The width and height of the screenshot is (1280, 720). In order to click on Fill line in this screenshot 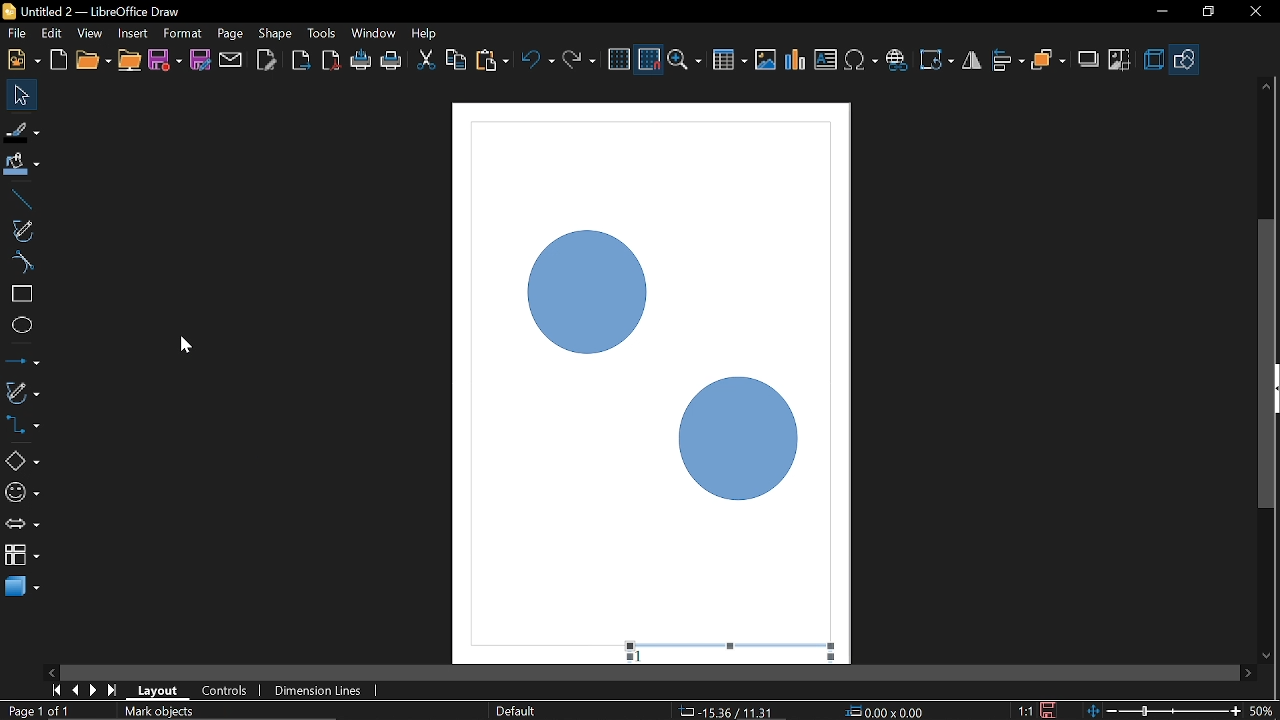, I will do `click(22, 132)`.